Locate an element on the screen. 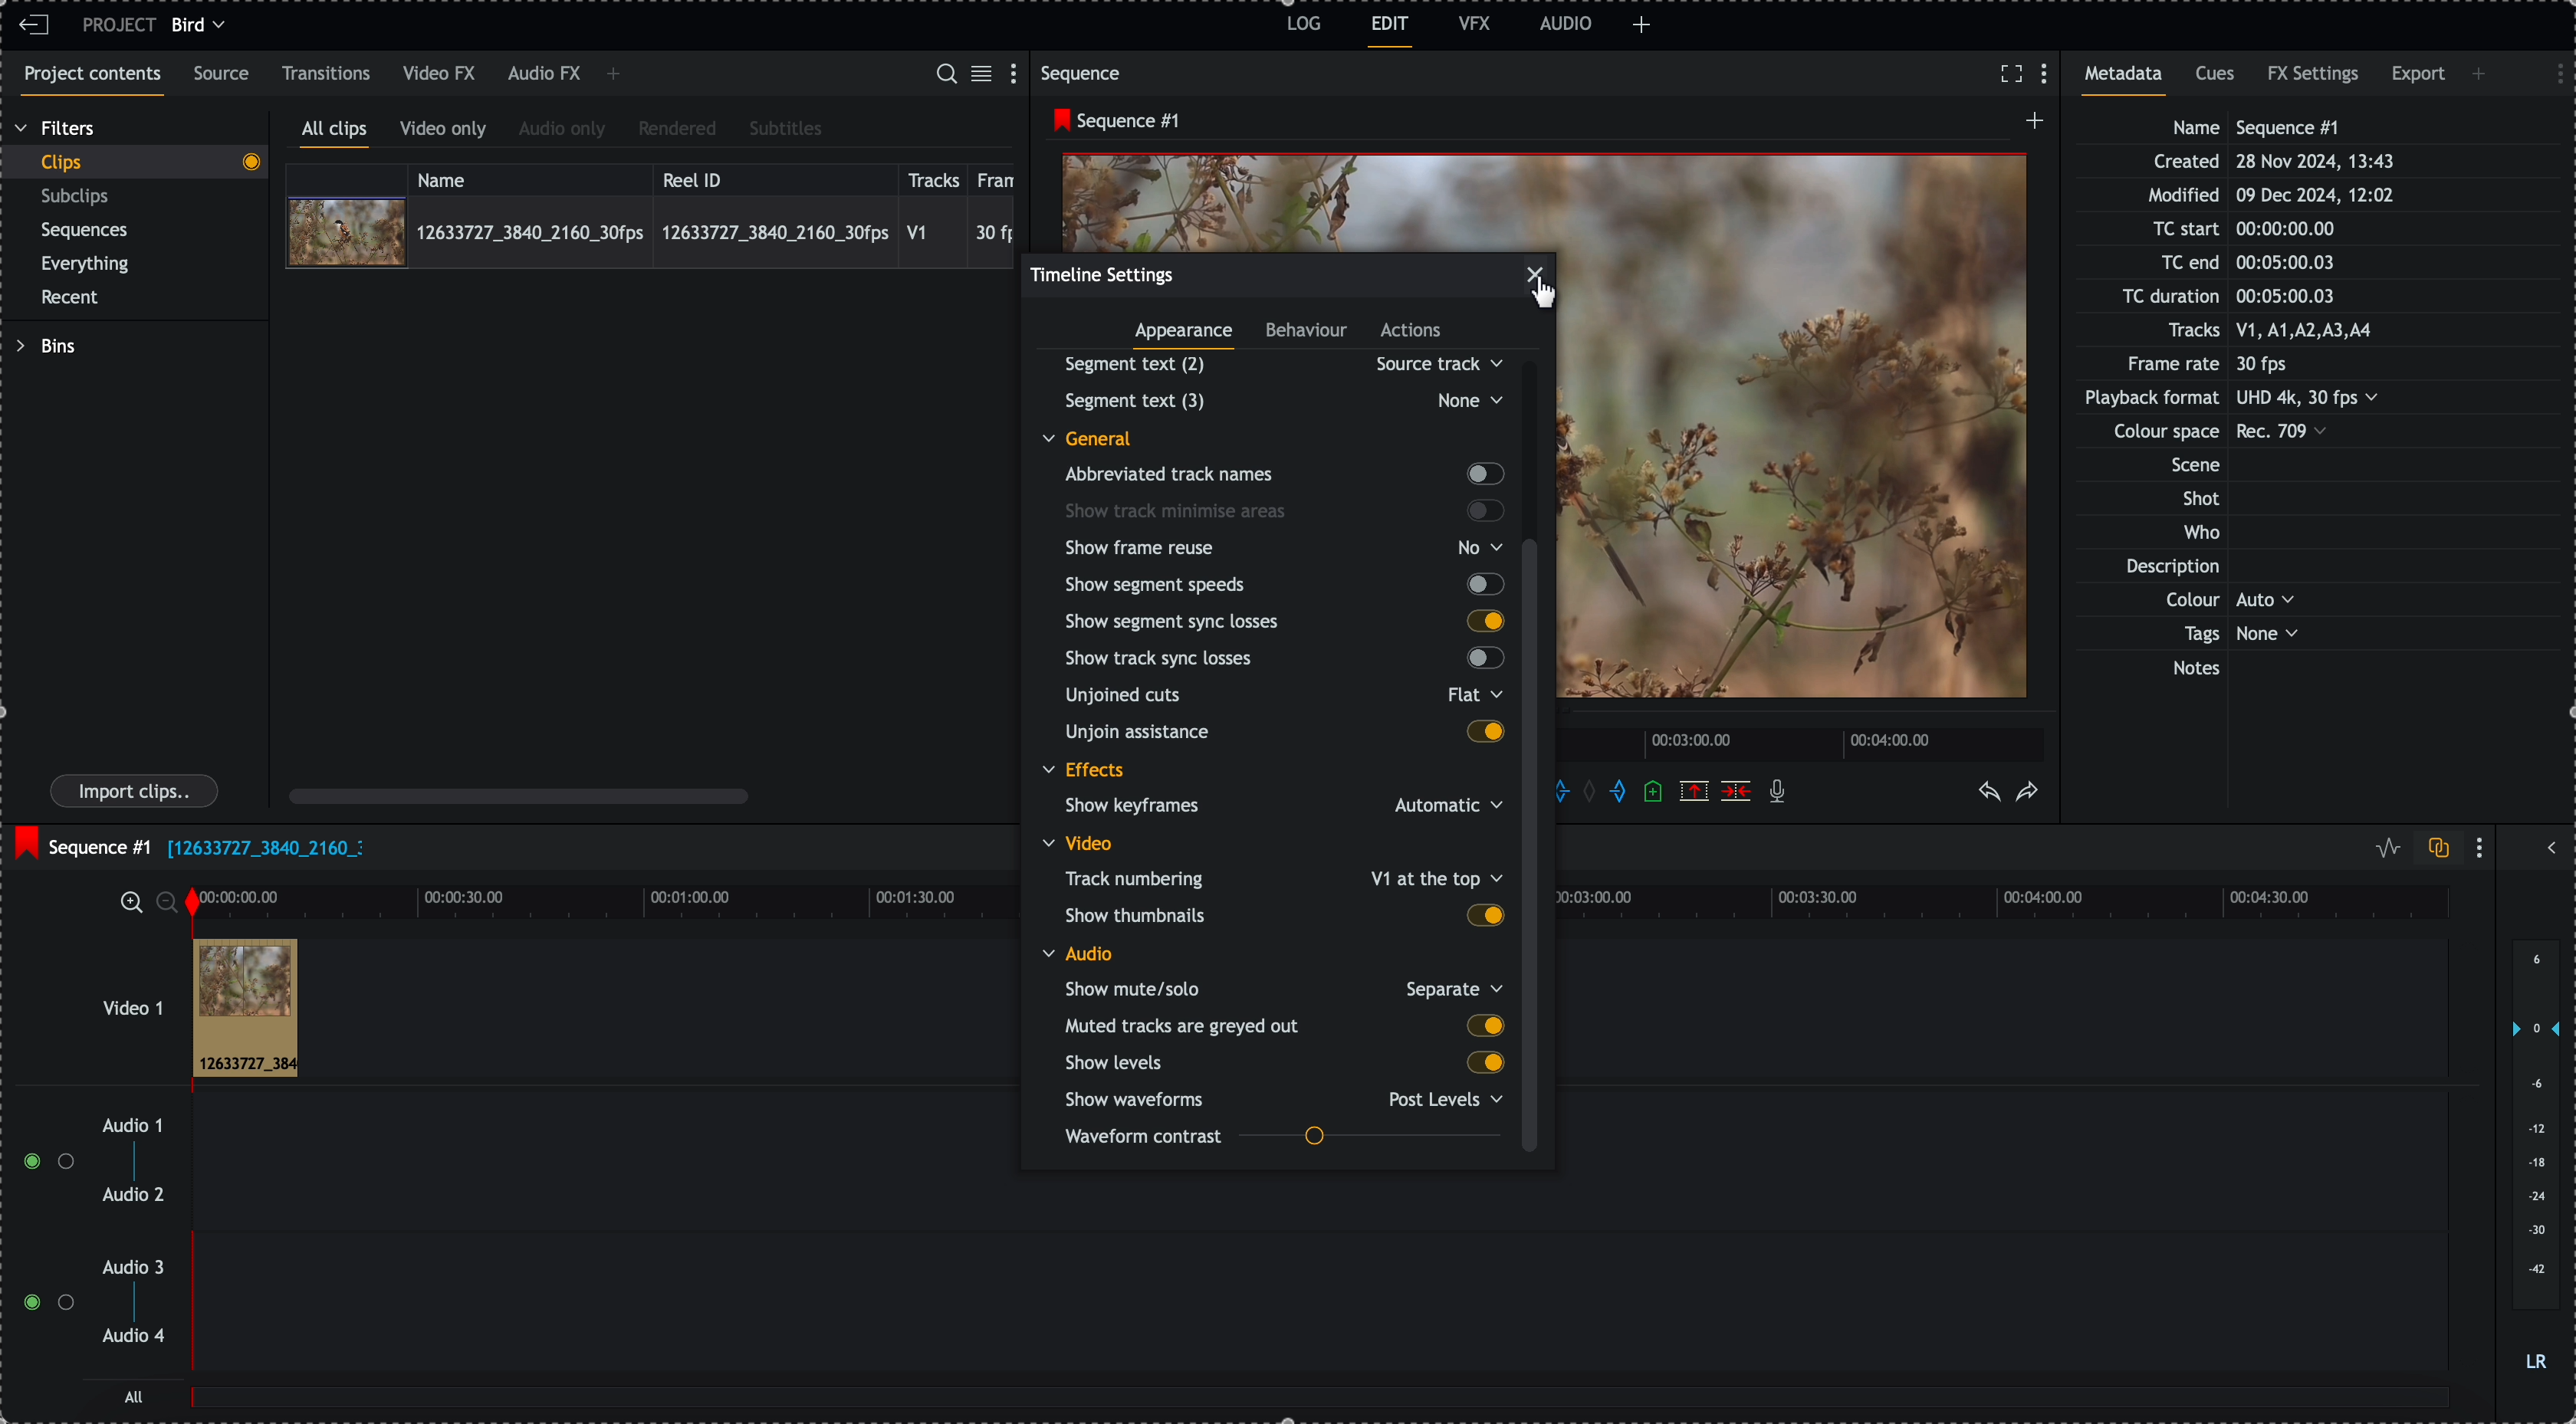 Image resolution: width=2576 pixels, height=1424 pixels. AUDIO is located at coordinates (1566, 23).